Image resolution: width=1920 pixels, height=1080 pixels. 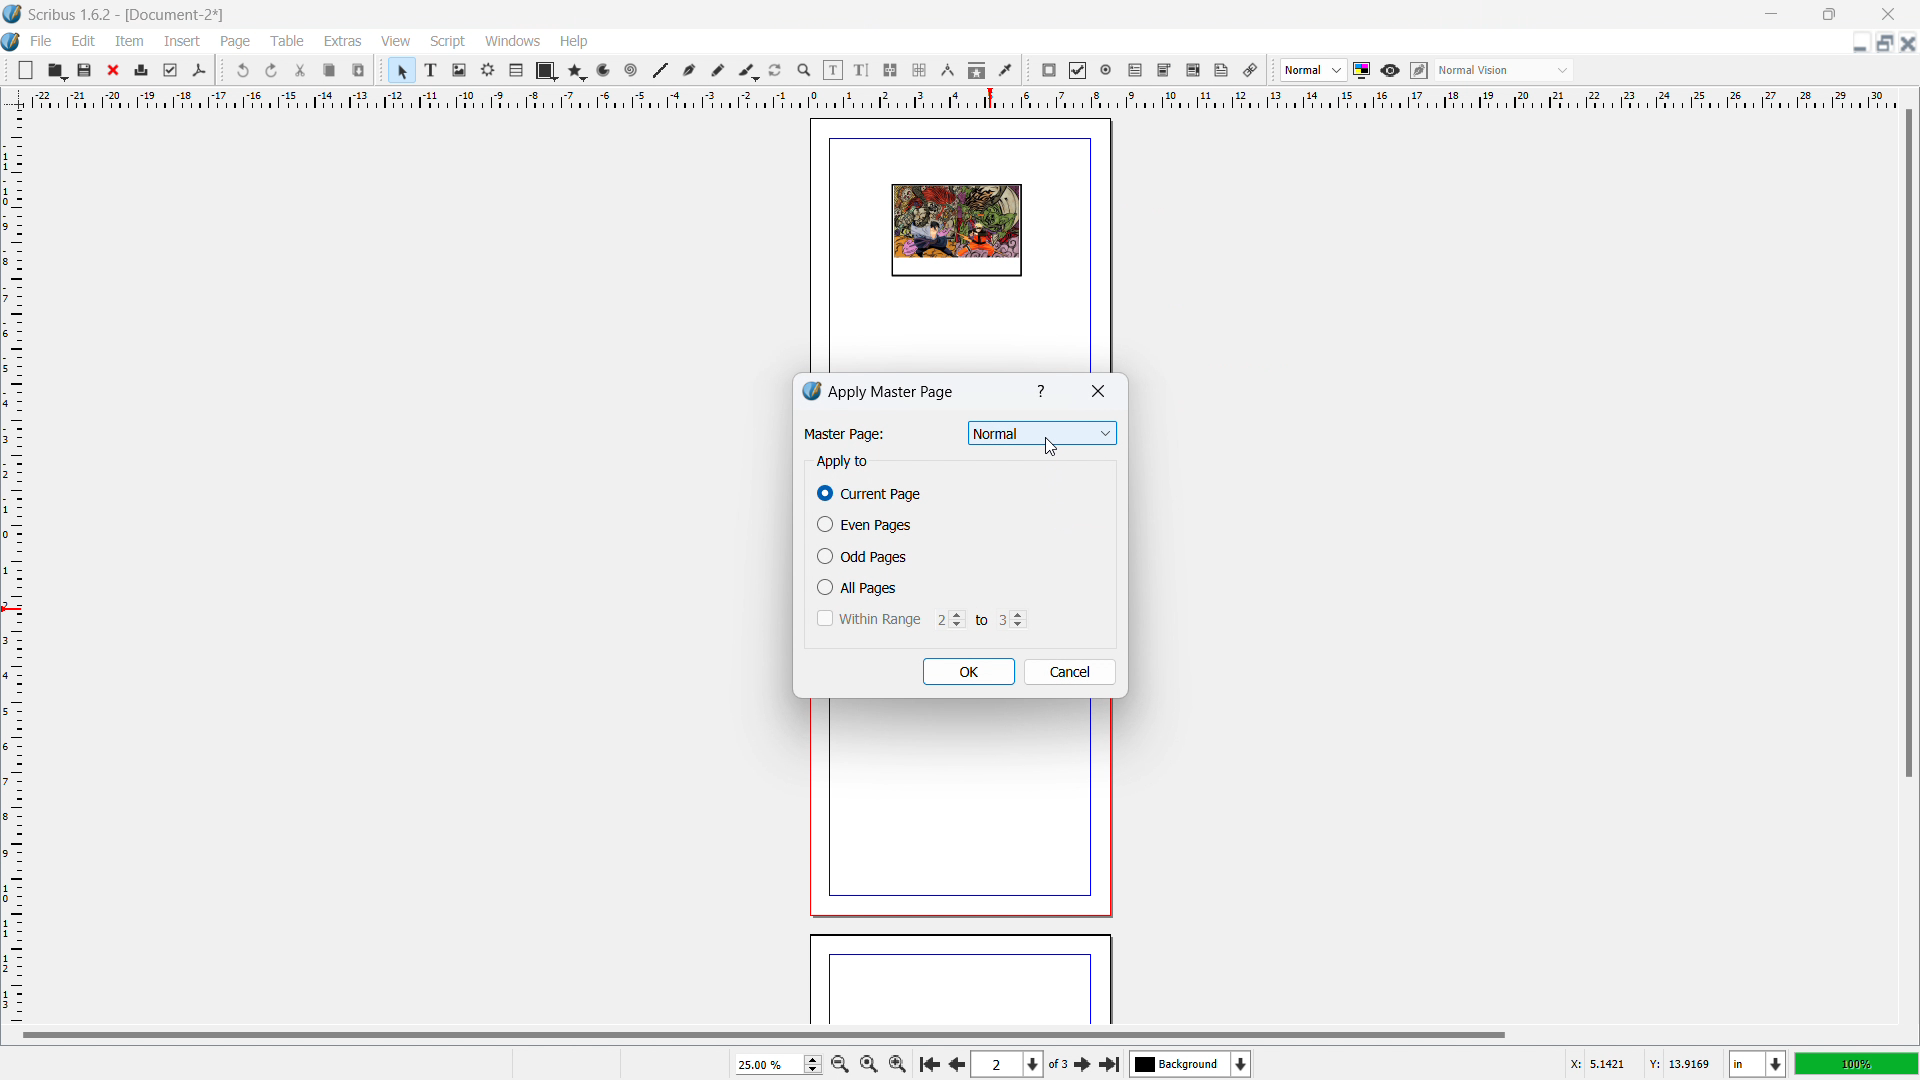 I want to click on text frame, so click(x=432, y=69).